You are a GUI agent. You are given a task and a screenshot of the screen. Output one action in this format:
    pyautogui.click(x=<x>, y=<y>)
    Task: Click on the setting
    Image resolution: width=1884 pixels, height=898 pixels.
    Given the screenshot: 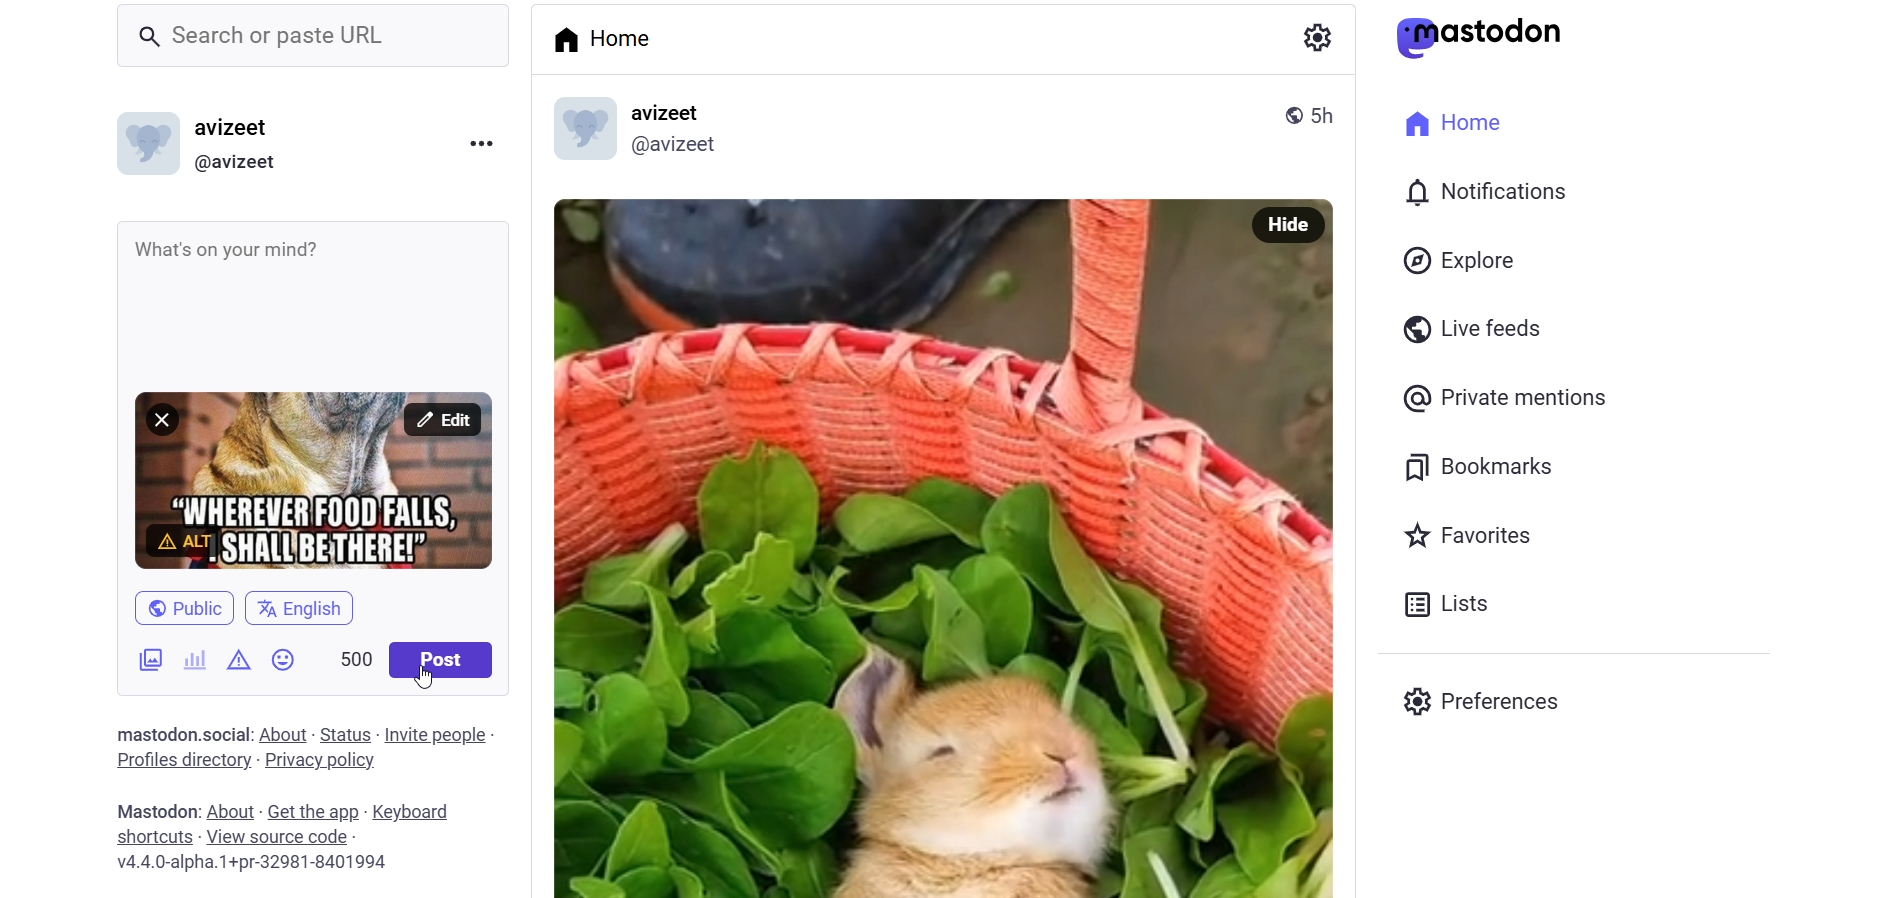 What is the action you would take?
    pyautogui.click(x=1313, y=33)
    